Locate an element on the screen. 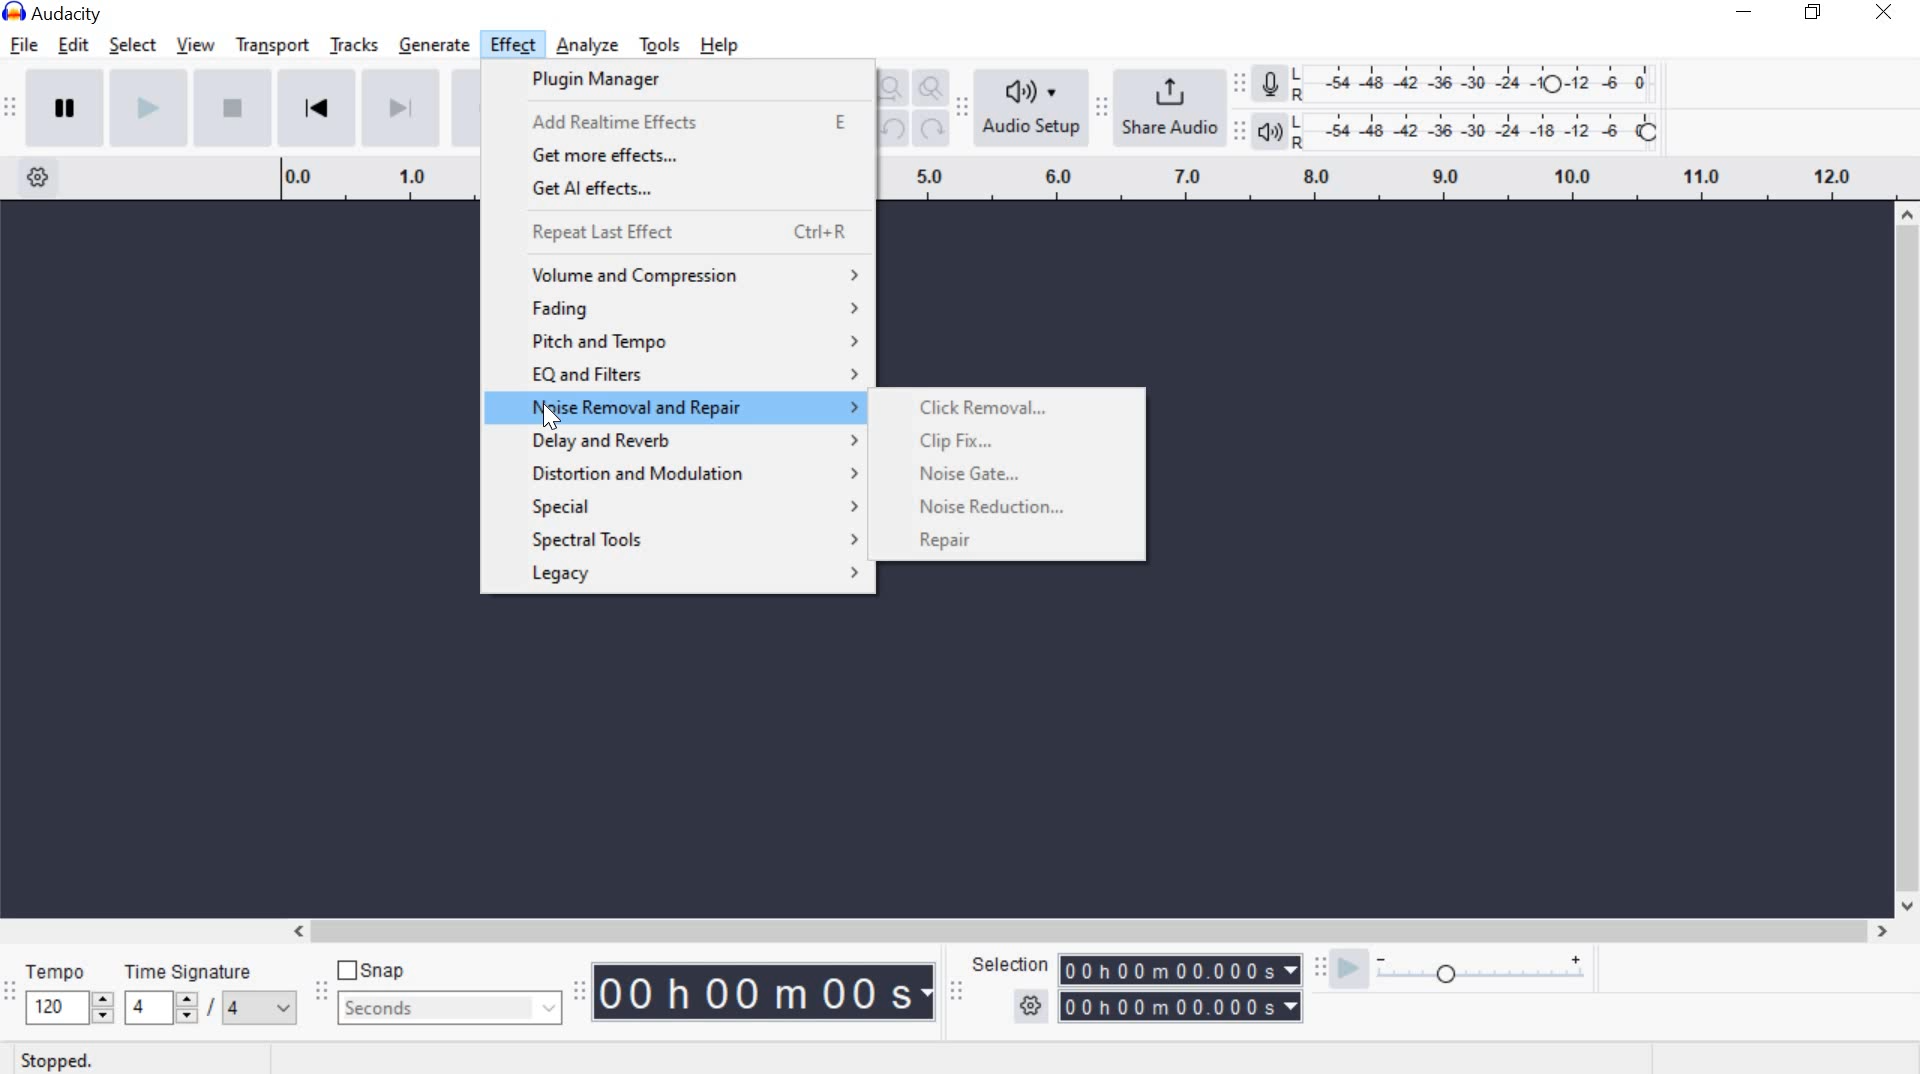  close is located at coordinates (1888, 14).